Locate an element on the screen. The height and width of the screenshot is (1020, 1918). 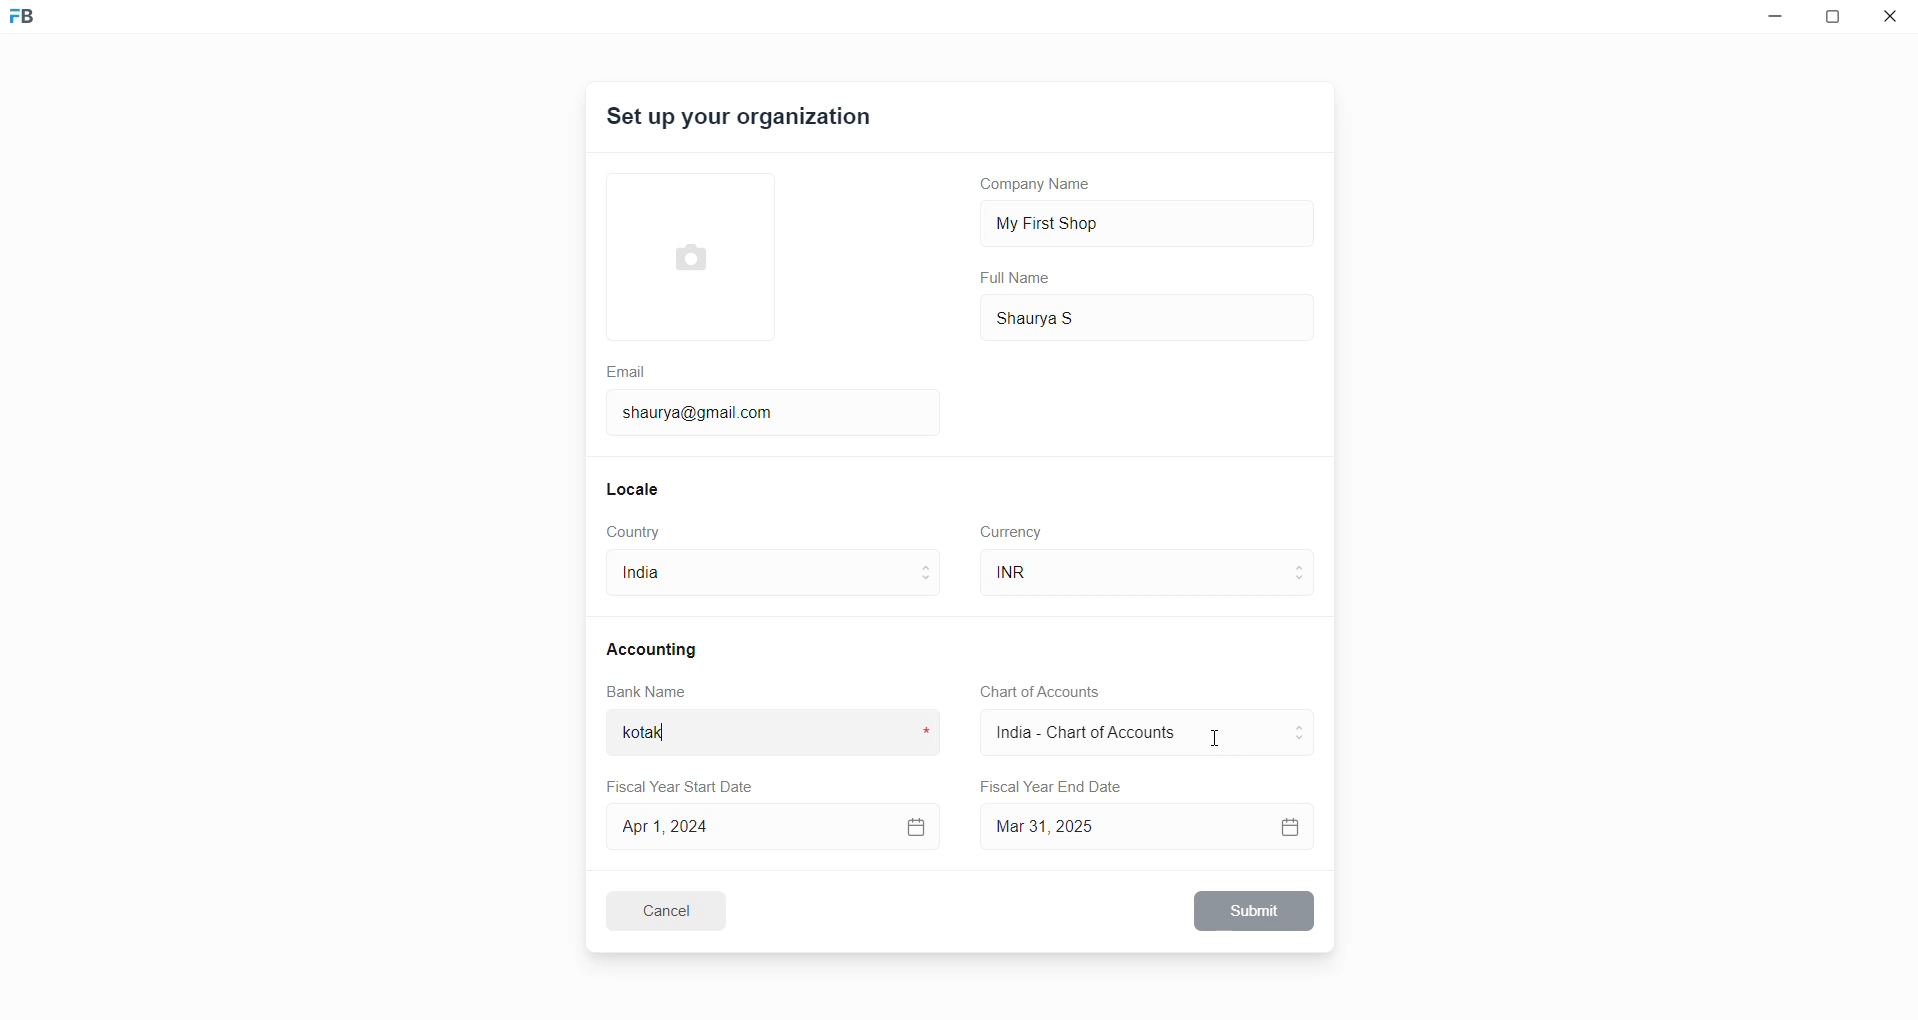
Cancel  is located at coordinates (679, 910).